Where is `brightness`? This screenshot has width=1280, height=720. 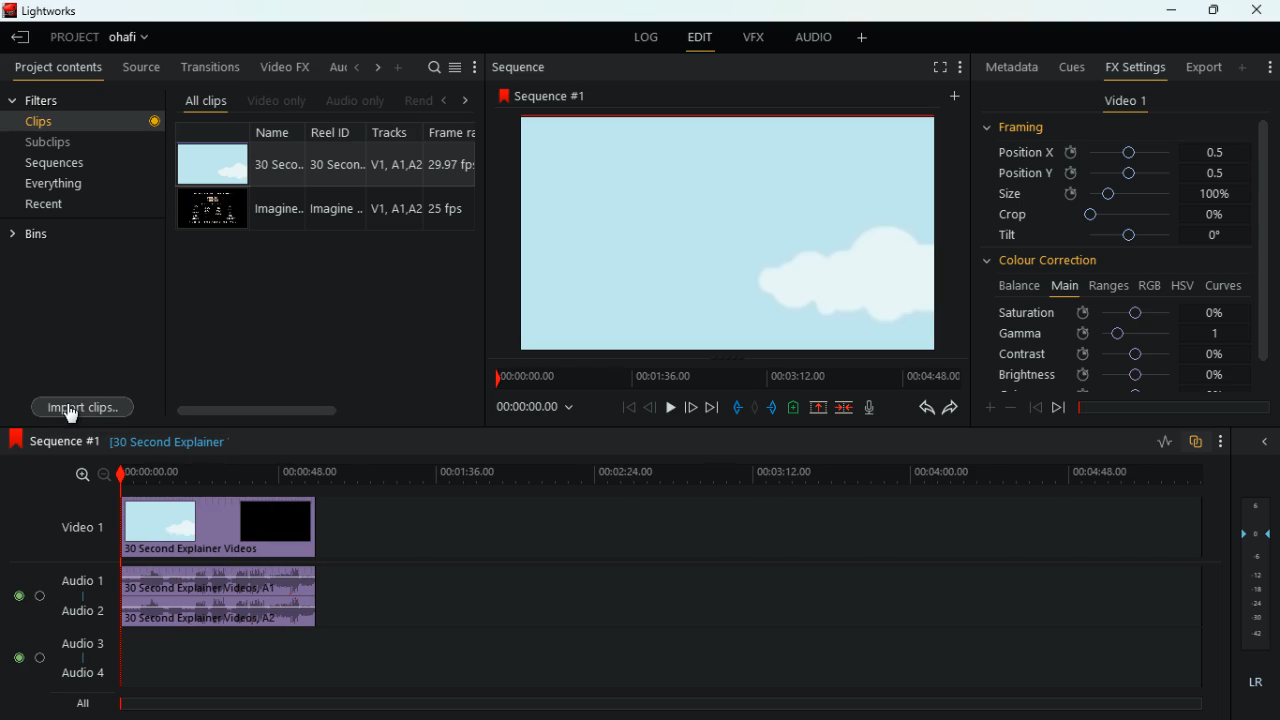
brightness is located at coordinates (1110, 374).